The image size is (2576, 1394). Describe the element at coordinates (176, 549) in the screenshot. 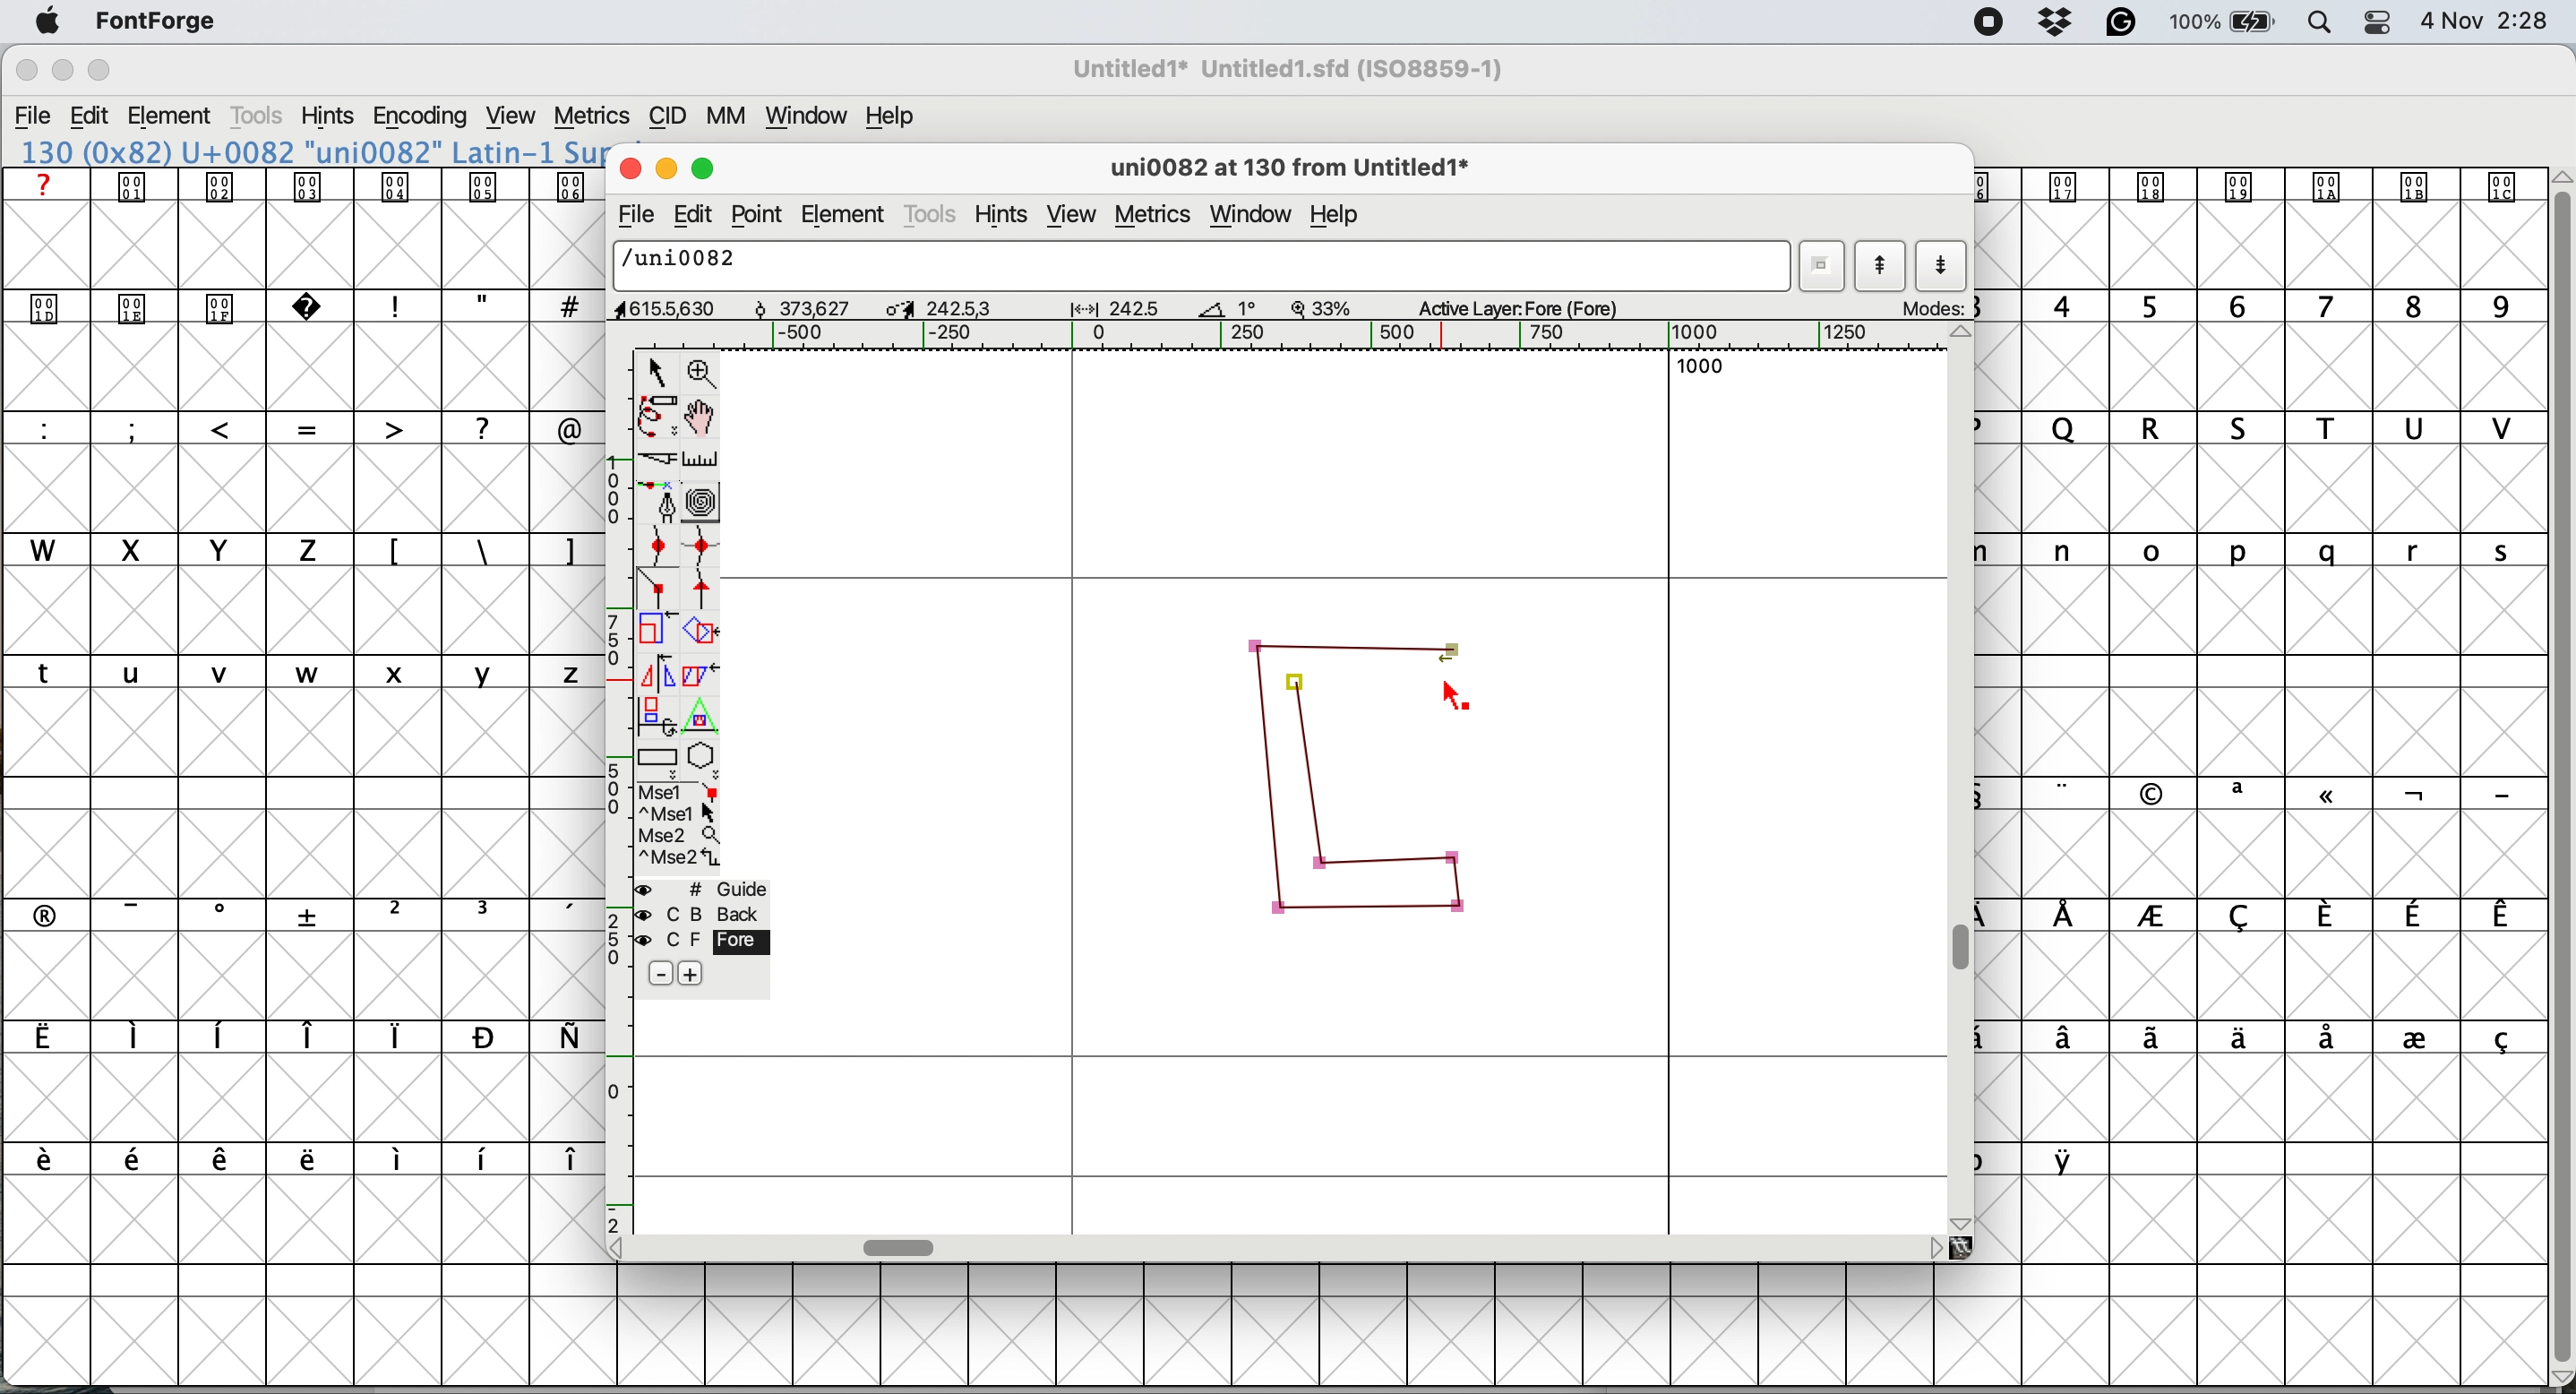

I see `uppercase letters` at that location.